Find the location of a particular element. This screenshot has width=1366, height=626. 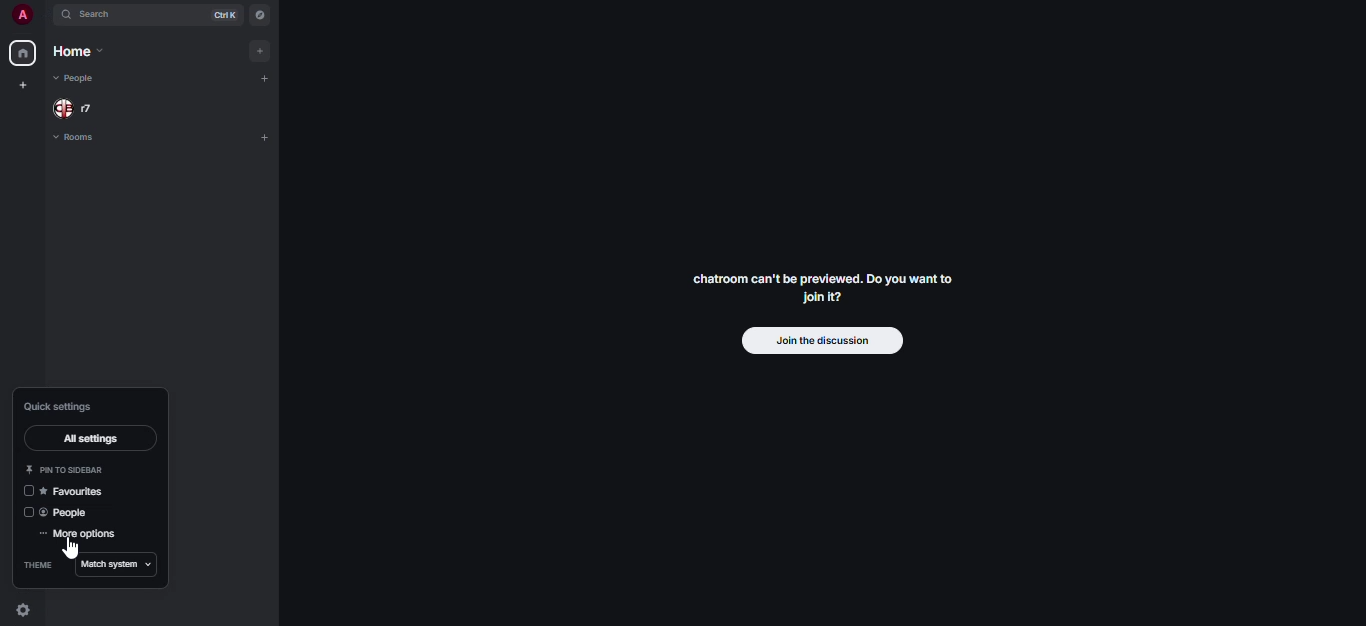

people is located at coordinates (81, 79).